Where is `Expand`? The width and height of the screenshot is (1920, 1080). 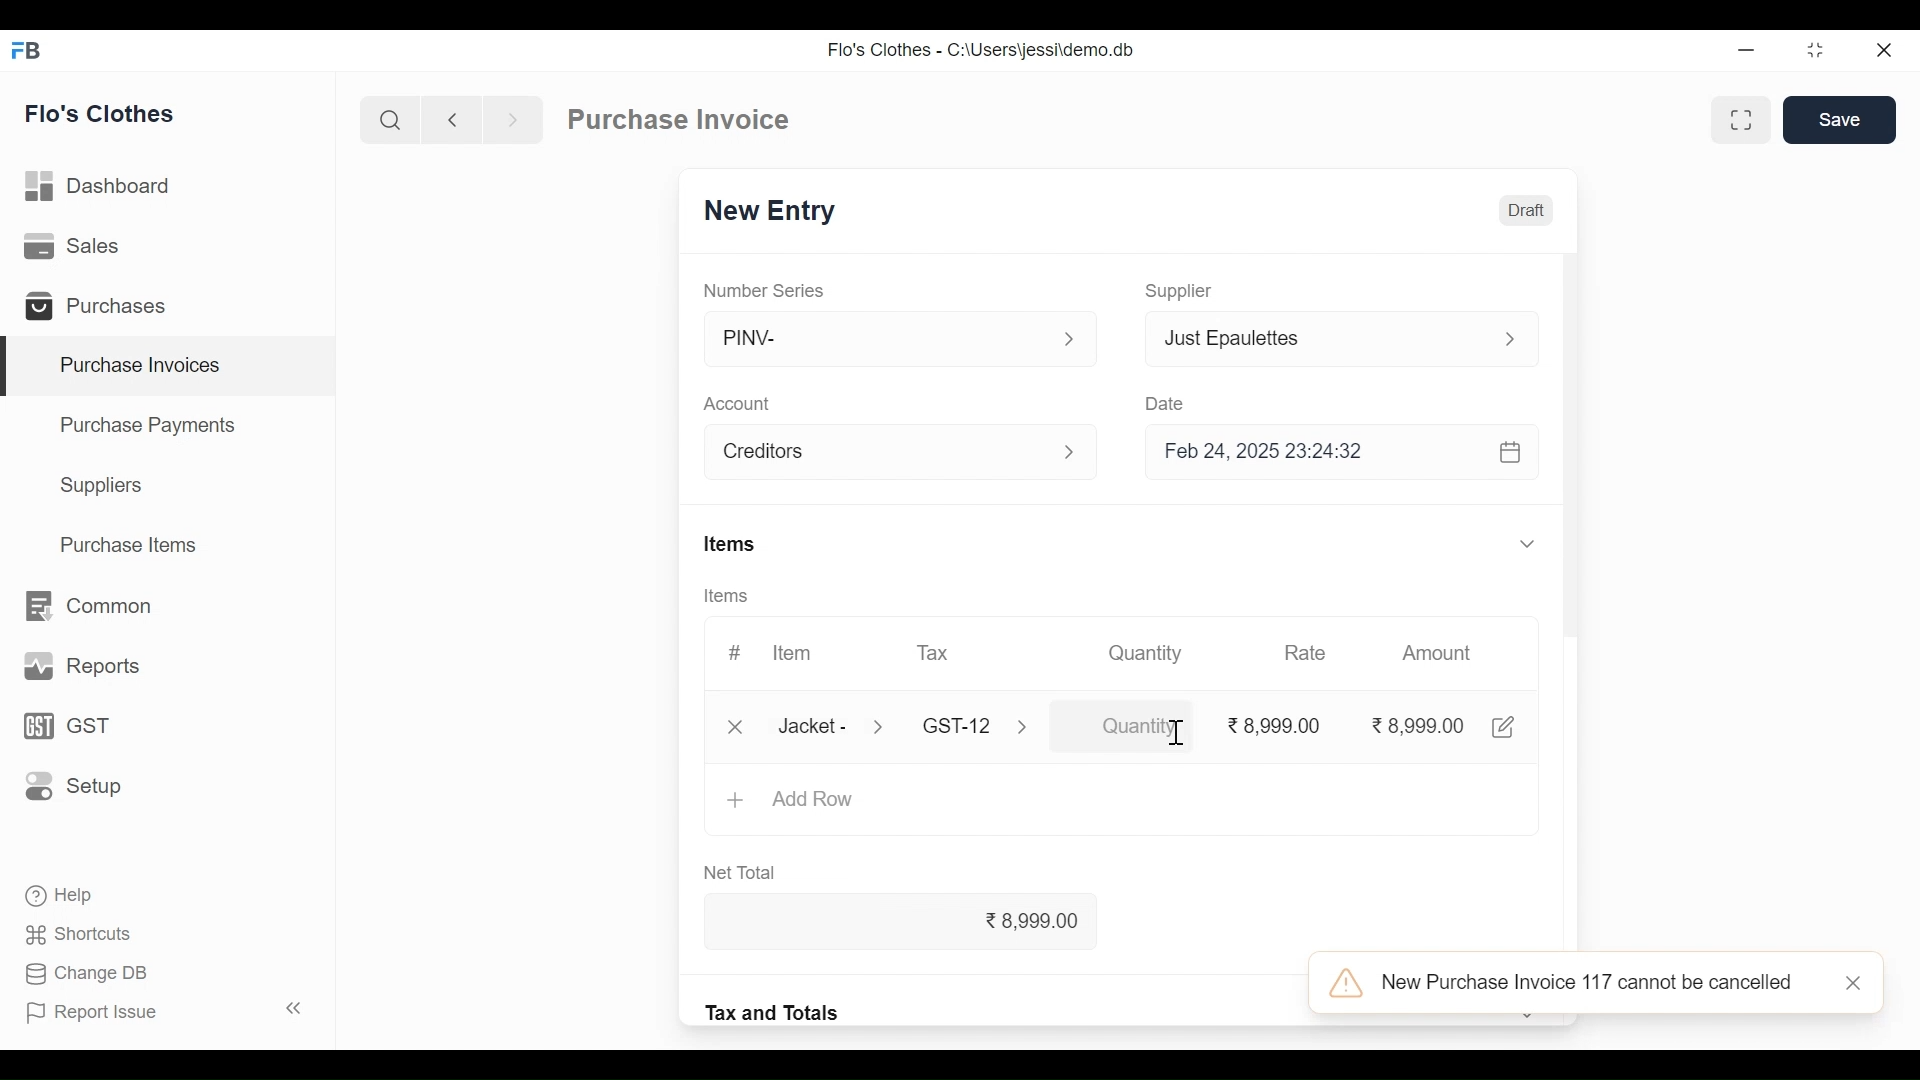 Expand is located at coordinates (884, 727).